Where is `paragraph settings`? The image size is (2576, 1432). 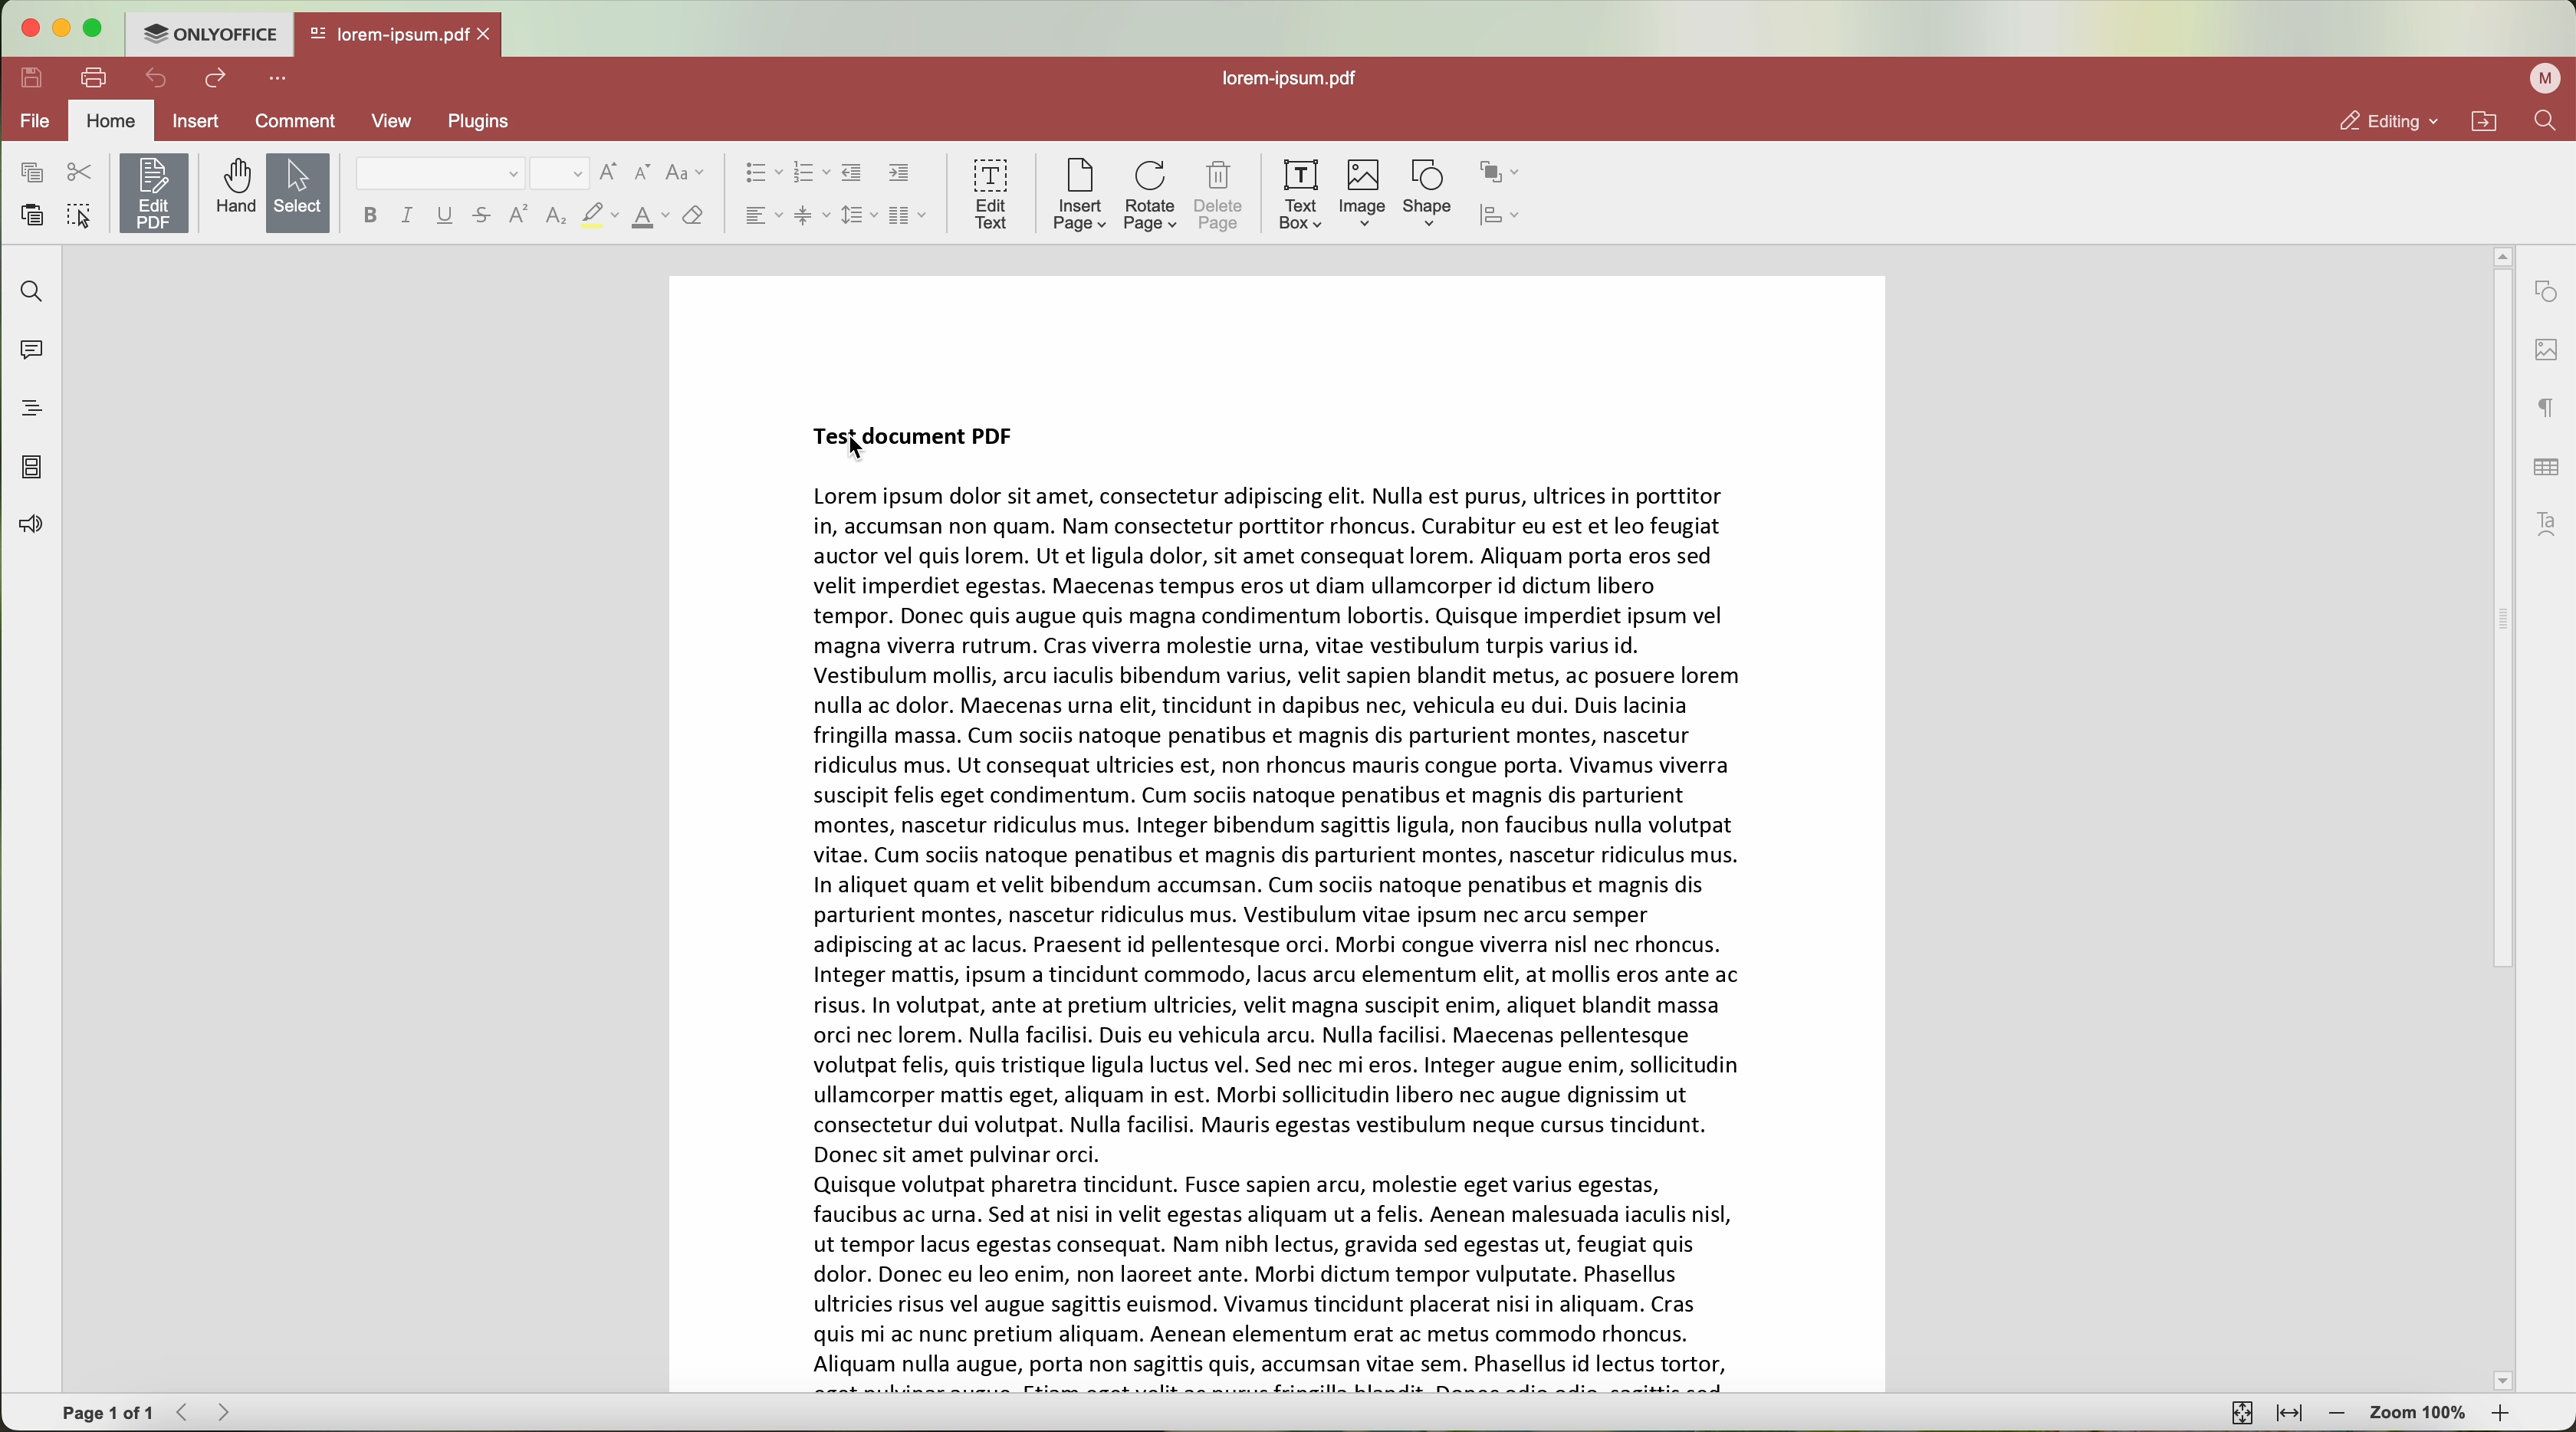
paragraph settings is located at coordinates (2545, 412).